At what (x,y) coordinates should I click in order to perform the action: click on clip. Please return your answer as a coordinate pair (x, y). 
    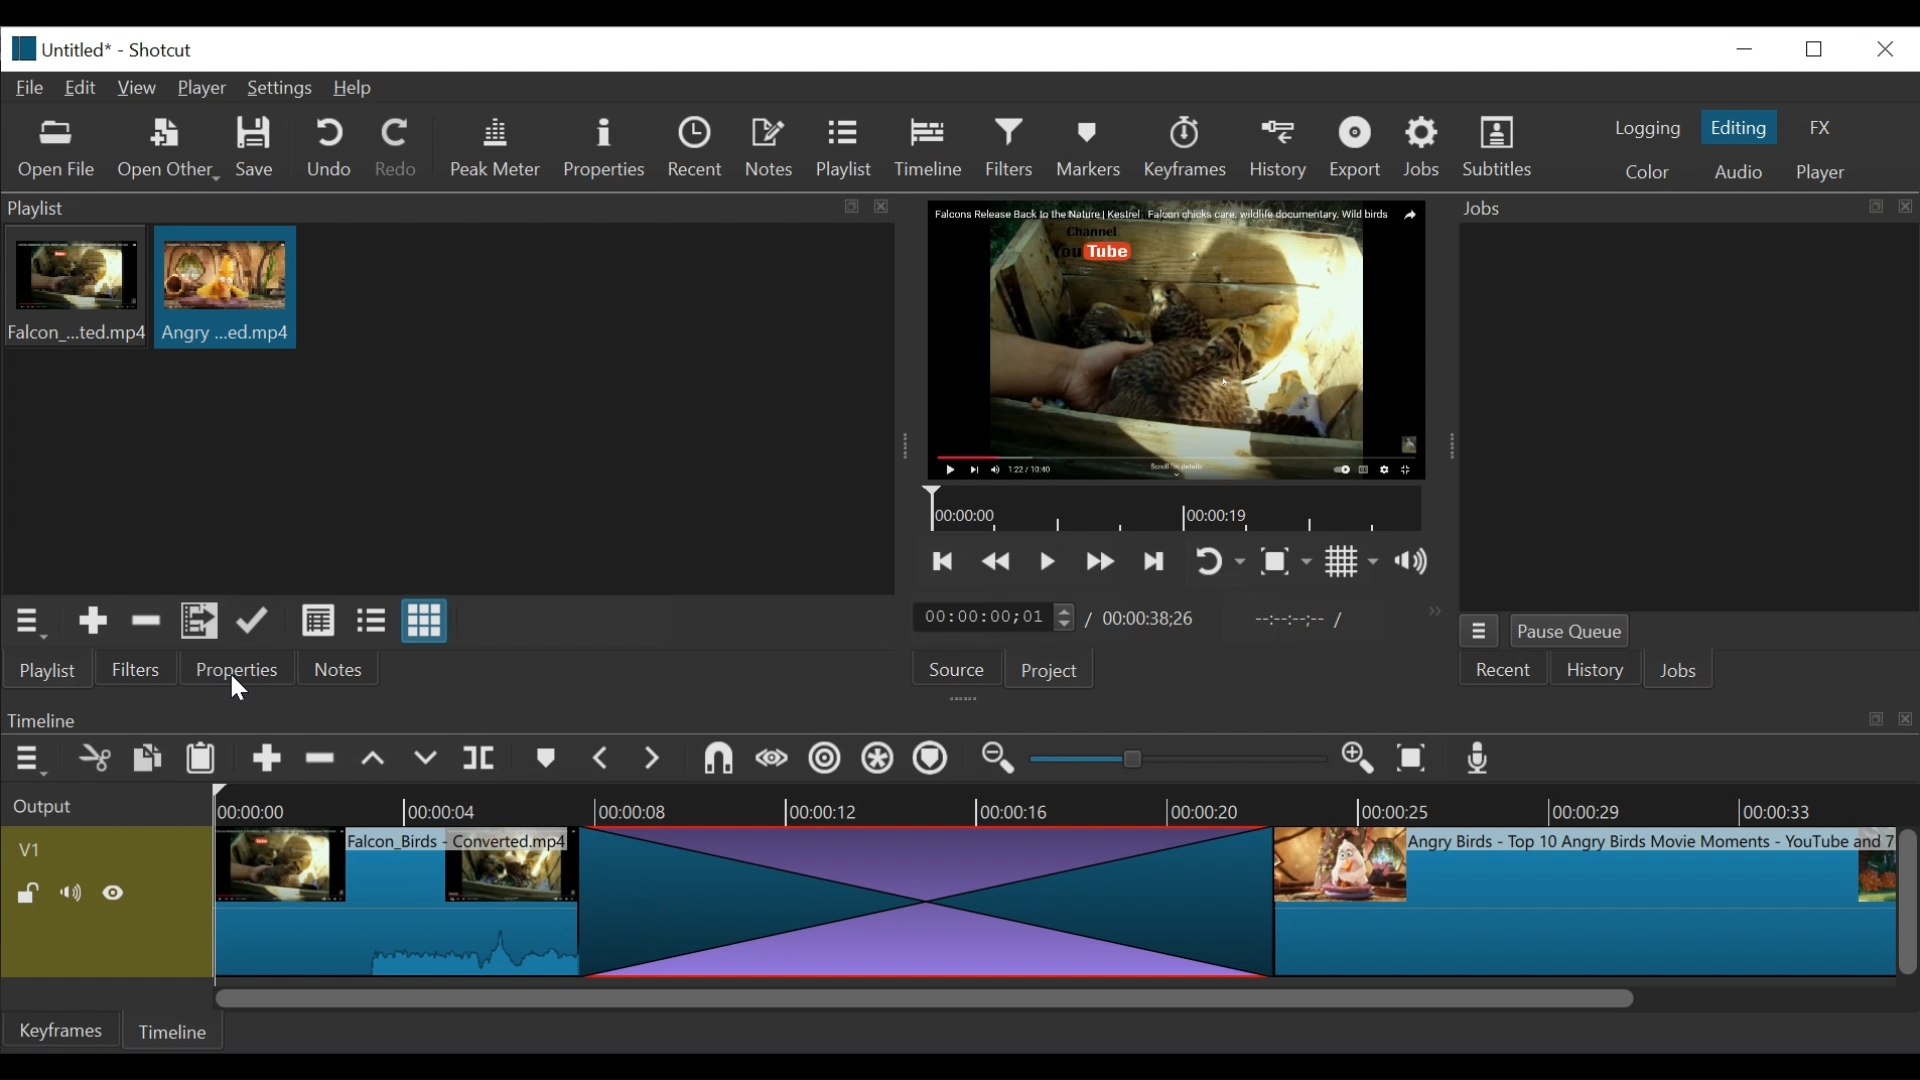
    Looking at the image, I should click on (73, 290).